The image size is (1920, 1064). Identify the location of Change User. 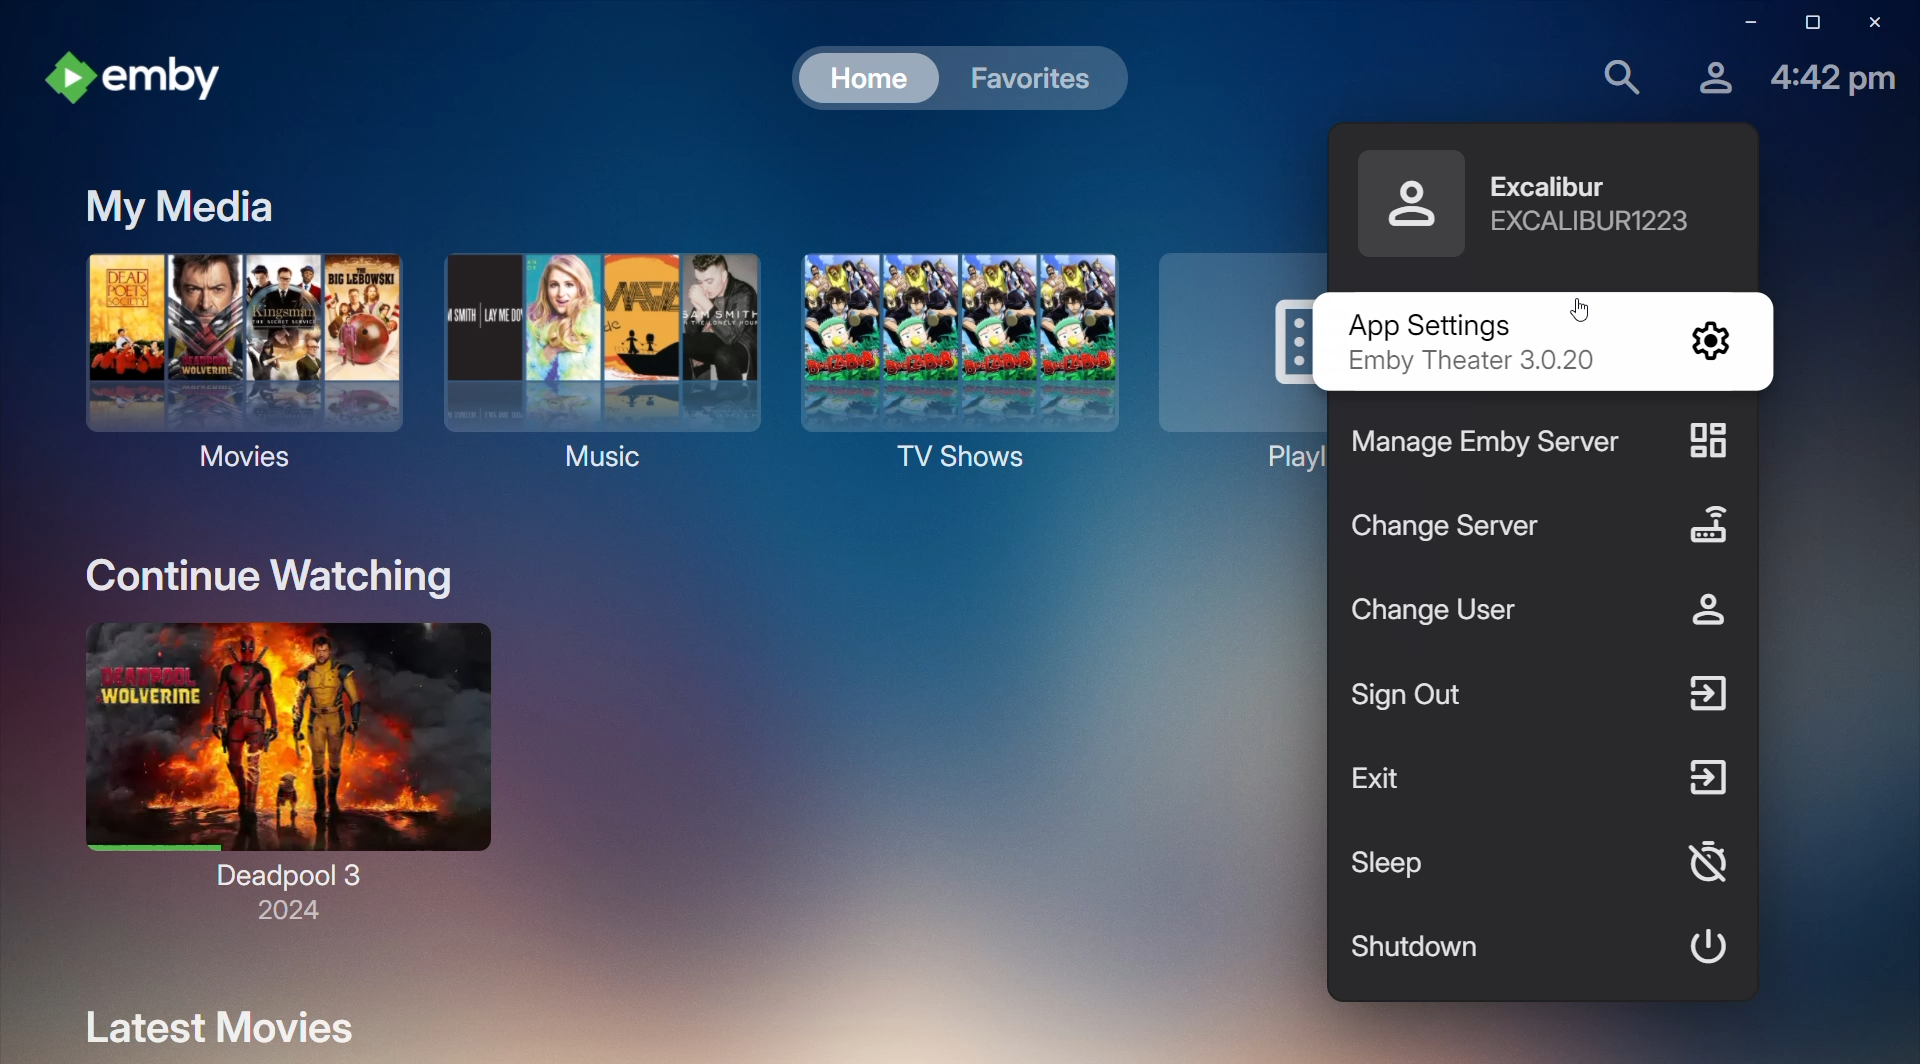
(1539, 615).